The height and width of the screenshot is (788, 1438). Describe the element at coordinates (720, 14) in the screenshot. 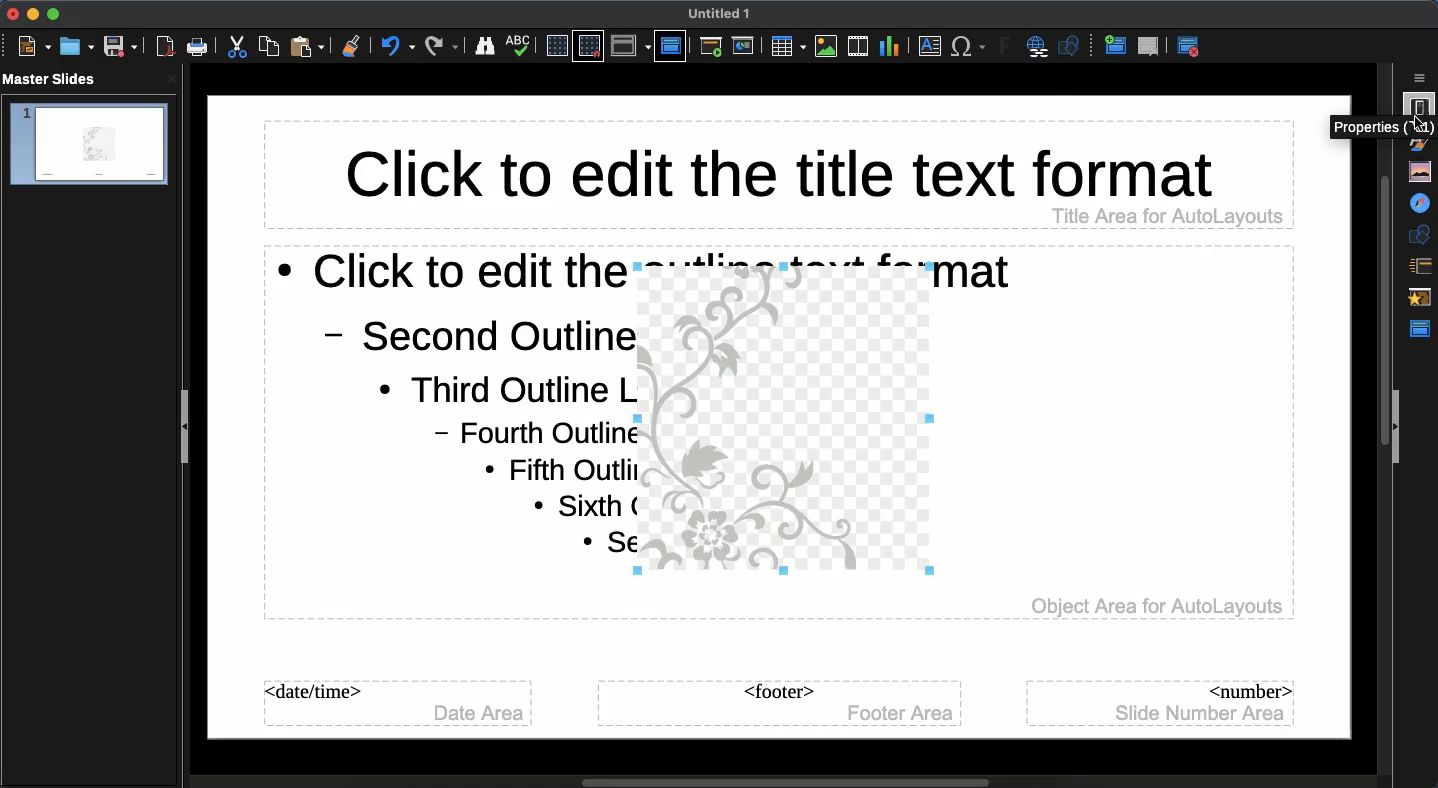

I see `Untitled` at that location.